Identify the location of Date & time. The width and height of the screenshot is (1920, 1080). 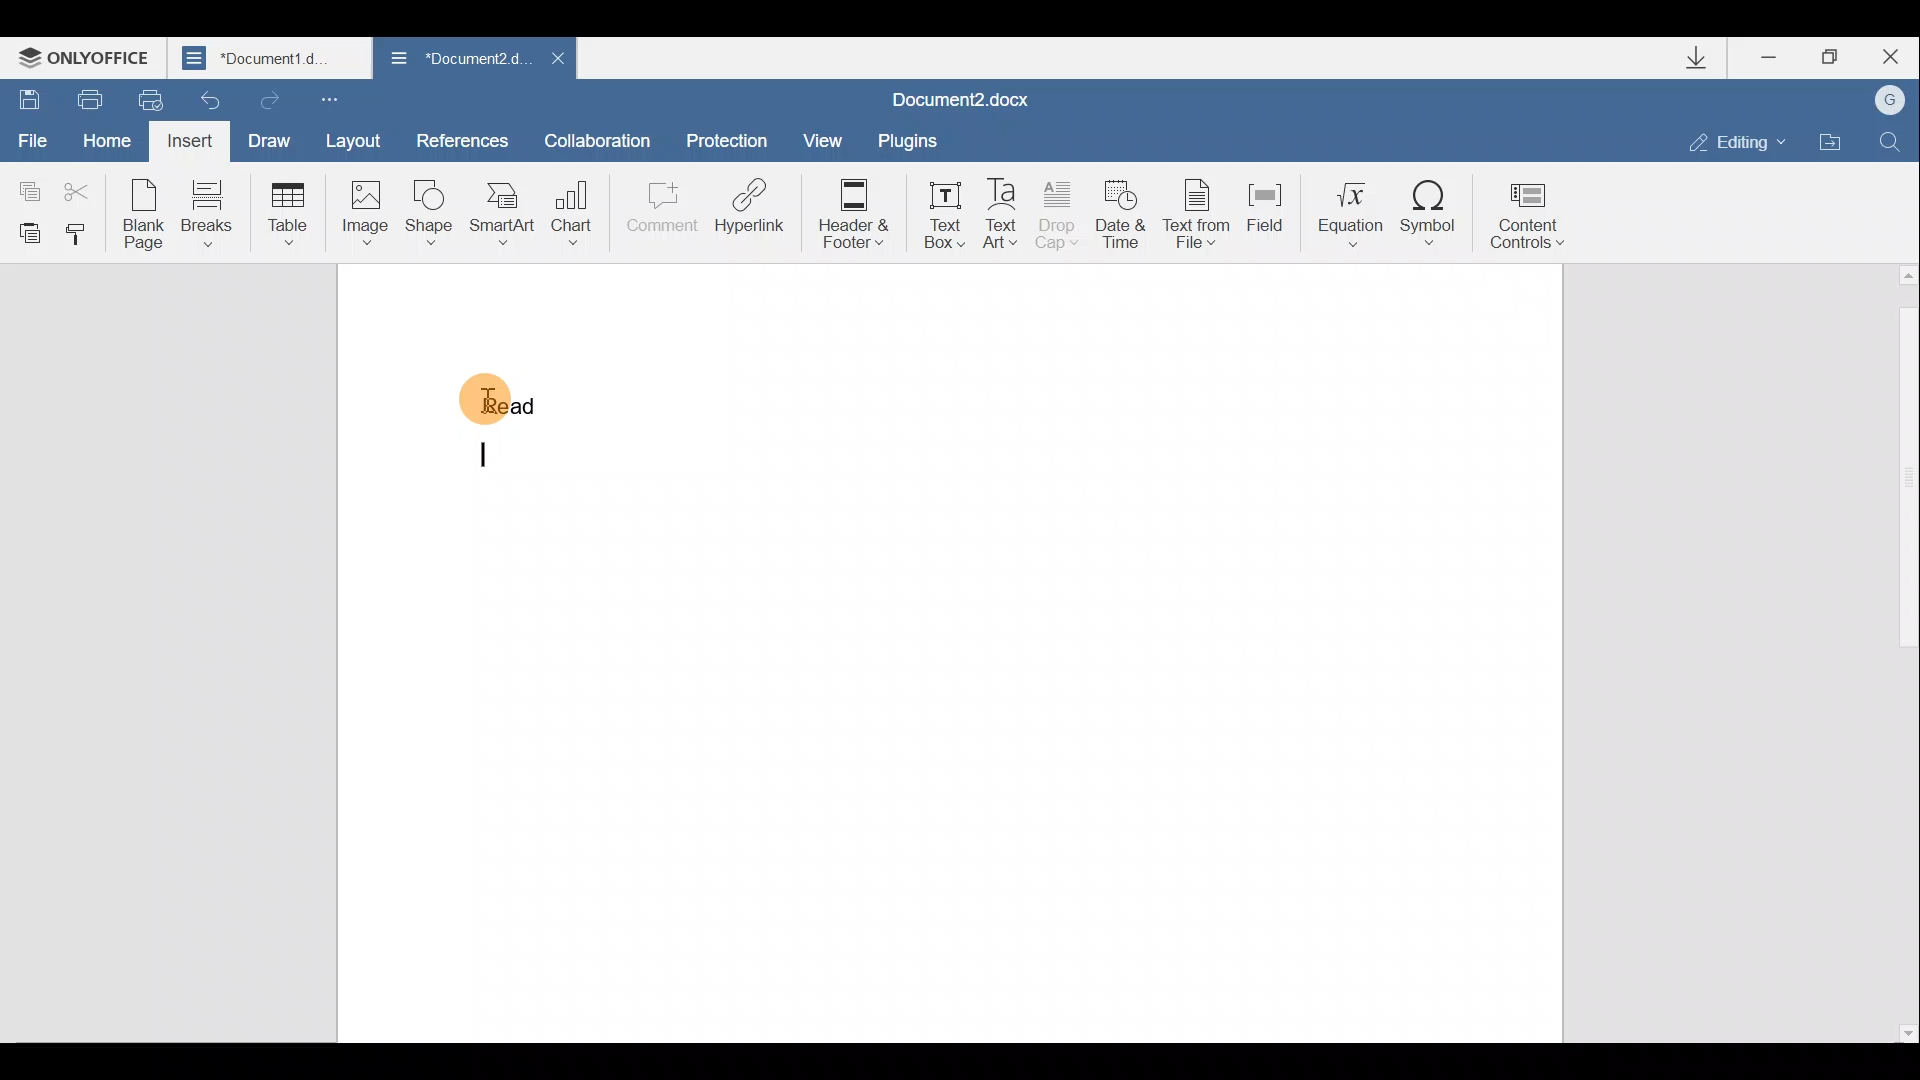
(1121, 220).